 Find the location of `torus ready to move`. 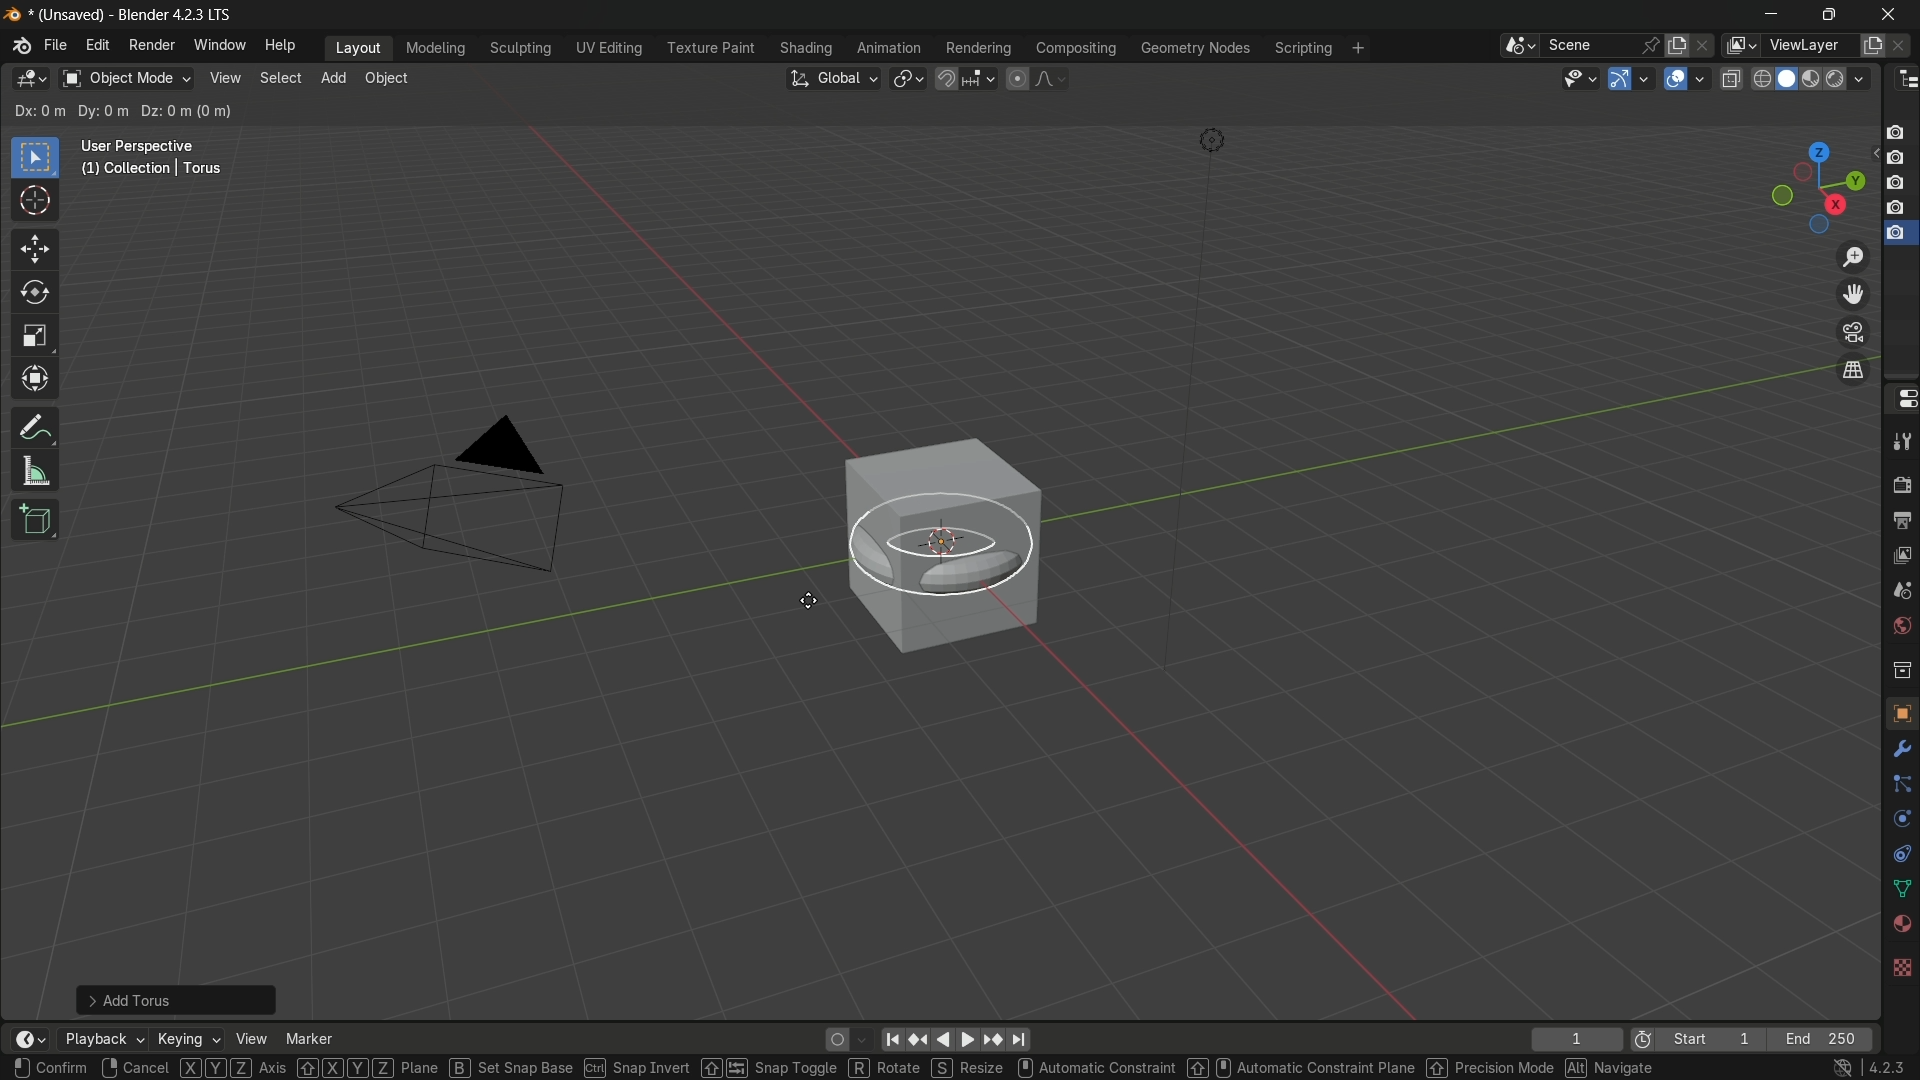

torus ready to move is located at coordinates (943, 546).